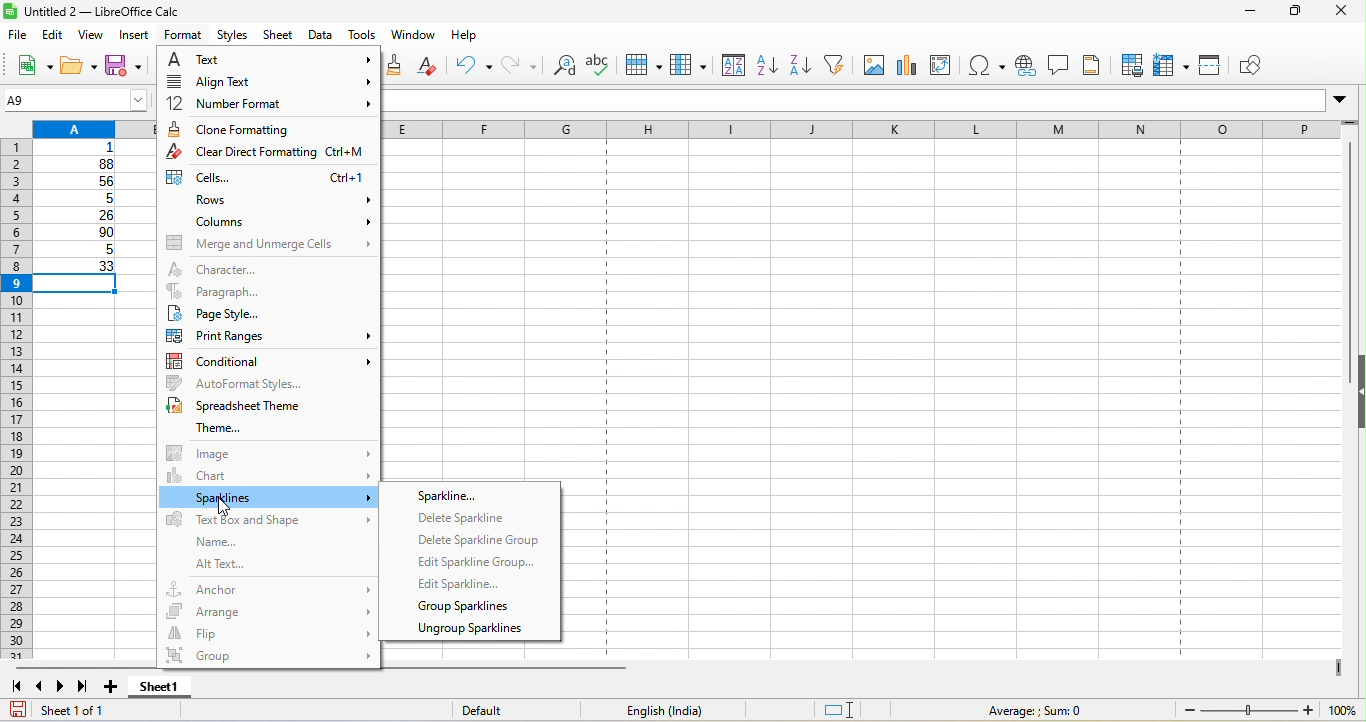  Describe the element at coordinates (82, 148) in the screenshot. I see `1` at that location.